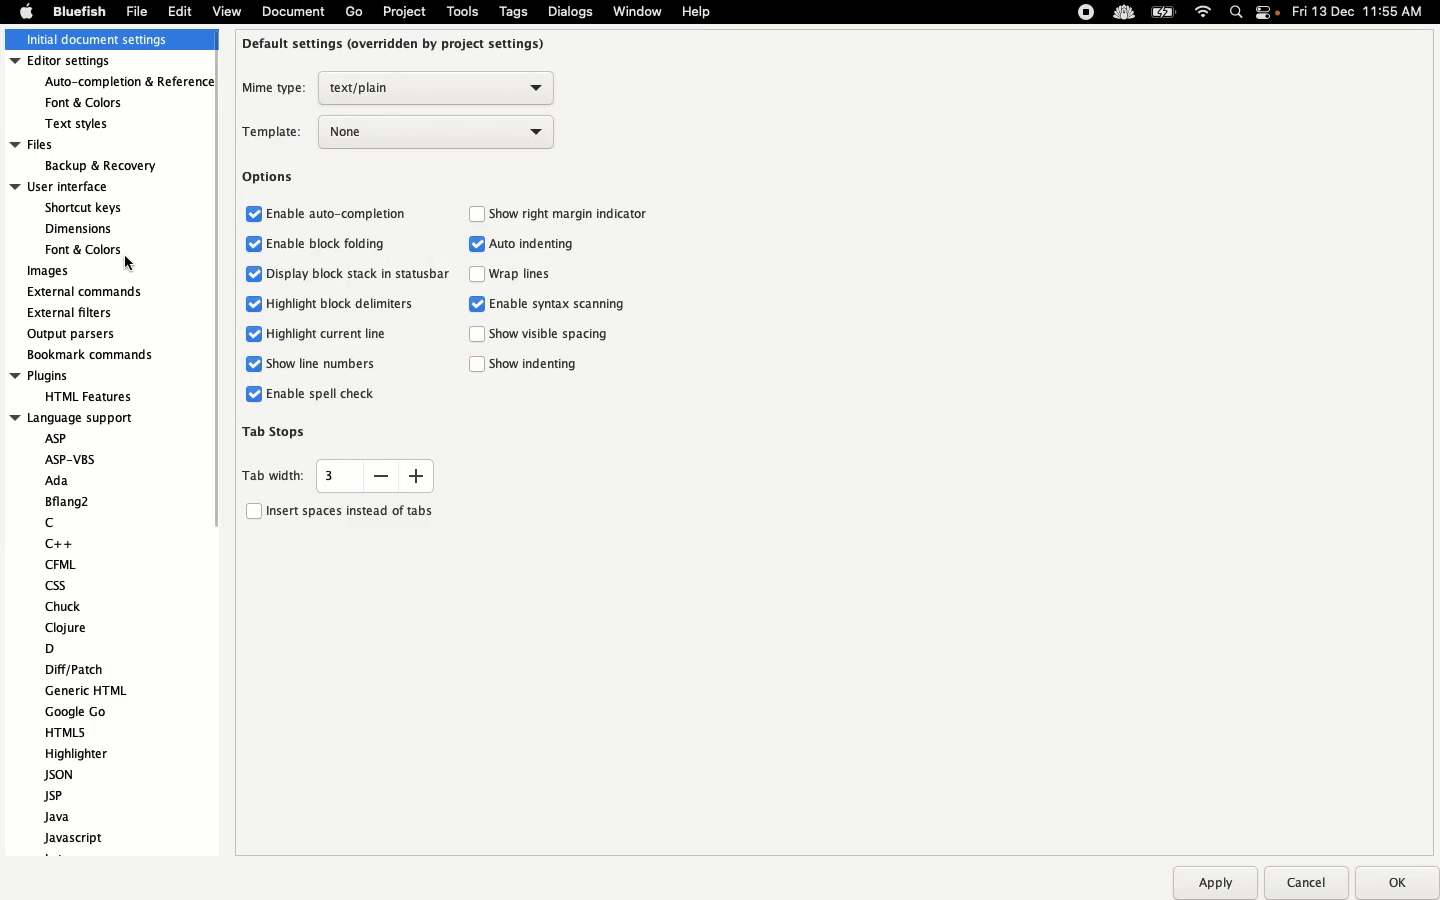 The image size is (1440, 900). What do you see at coordinates (85, 292) in the screenshot?
I see `External commands` at bounding box center [85, 292].